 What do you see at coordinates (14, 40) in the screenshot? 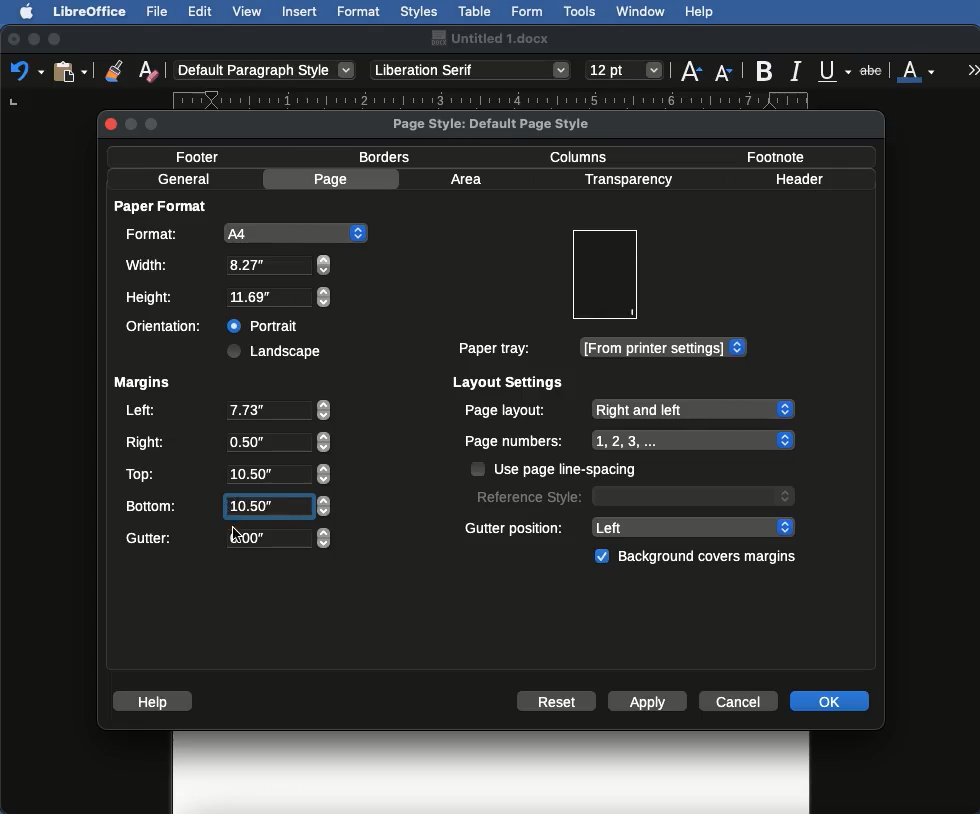
I see `Close` at bounding box center [14, 40].